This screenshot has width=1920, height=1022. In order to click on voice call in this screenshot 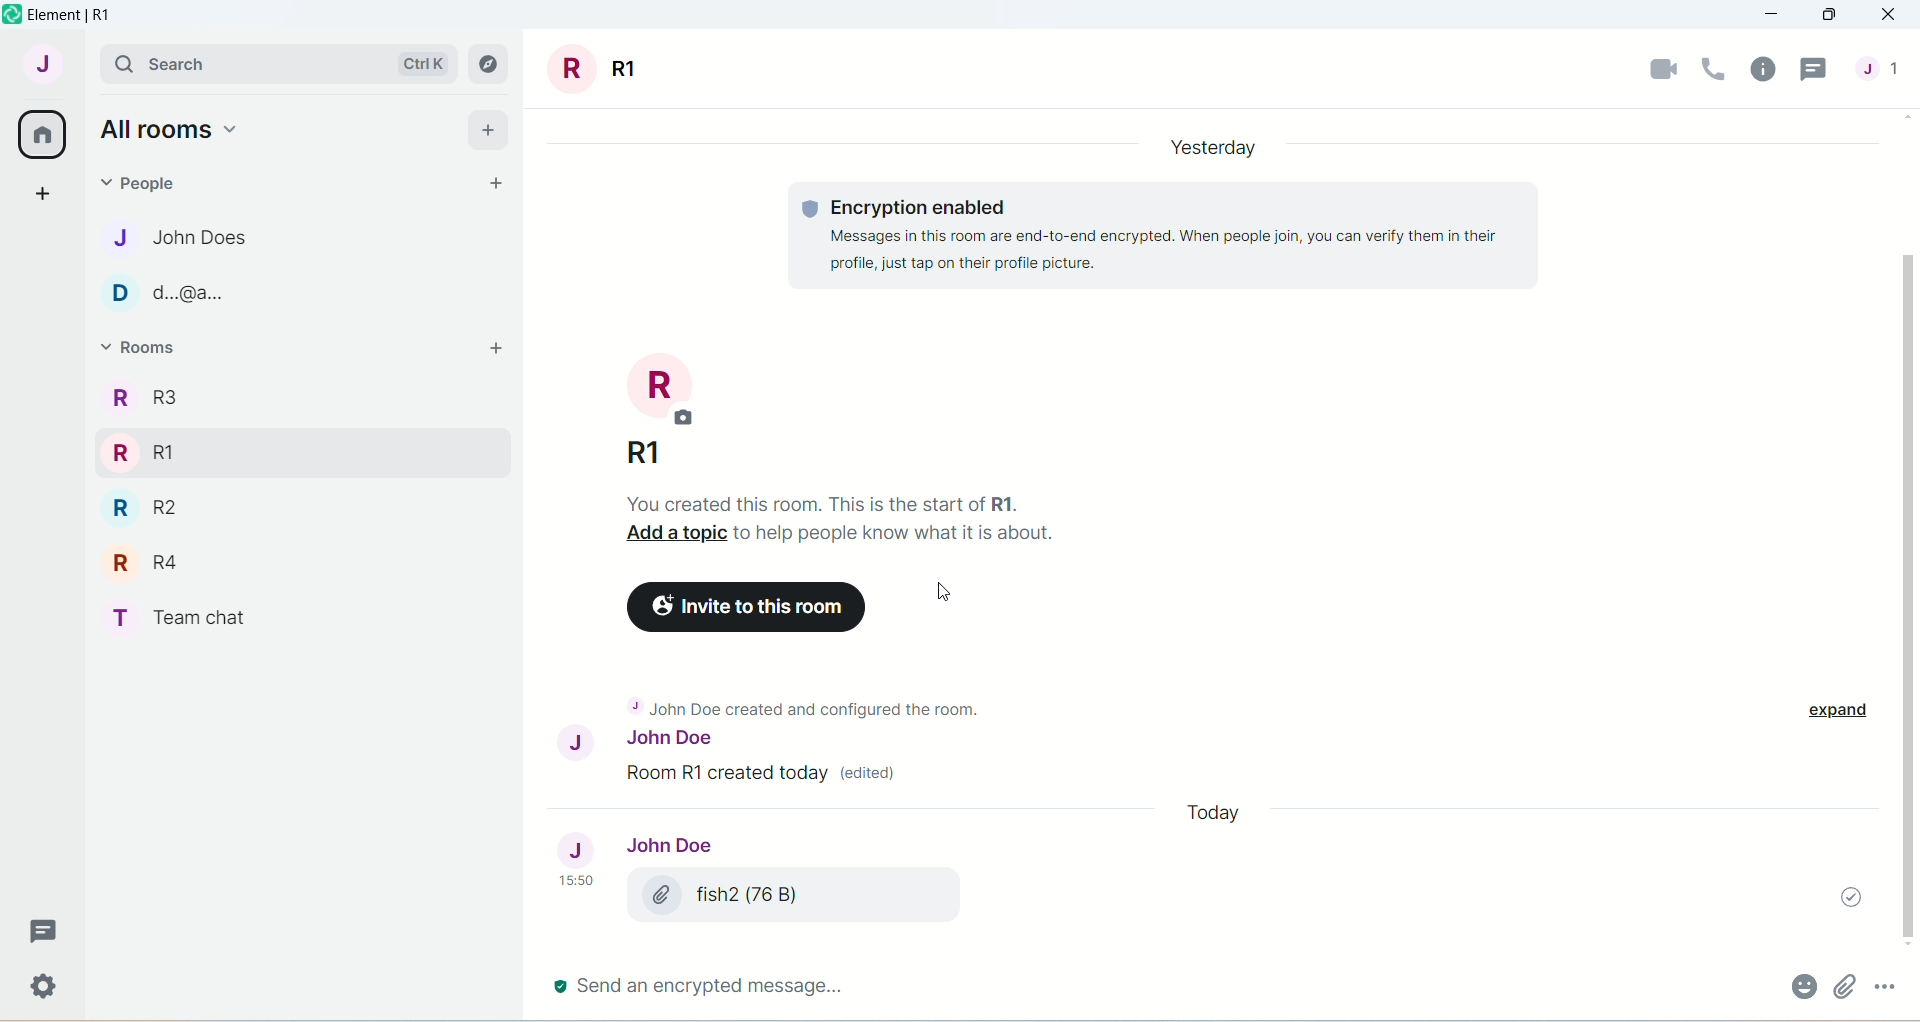, I will do `click(1713, 71)`.